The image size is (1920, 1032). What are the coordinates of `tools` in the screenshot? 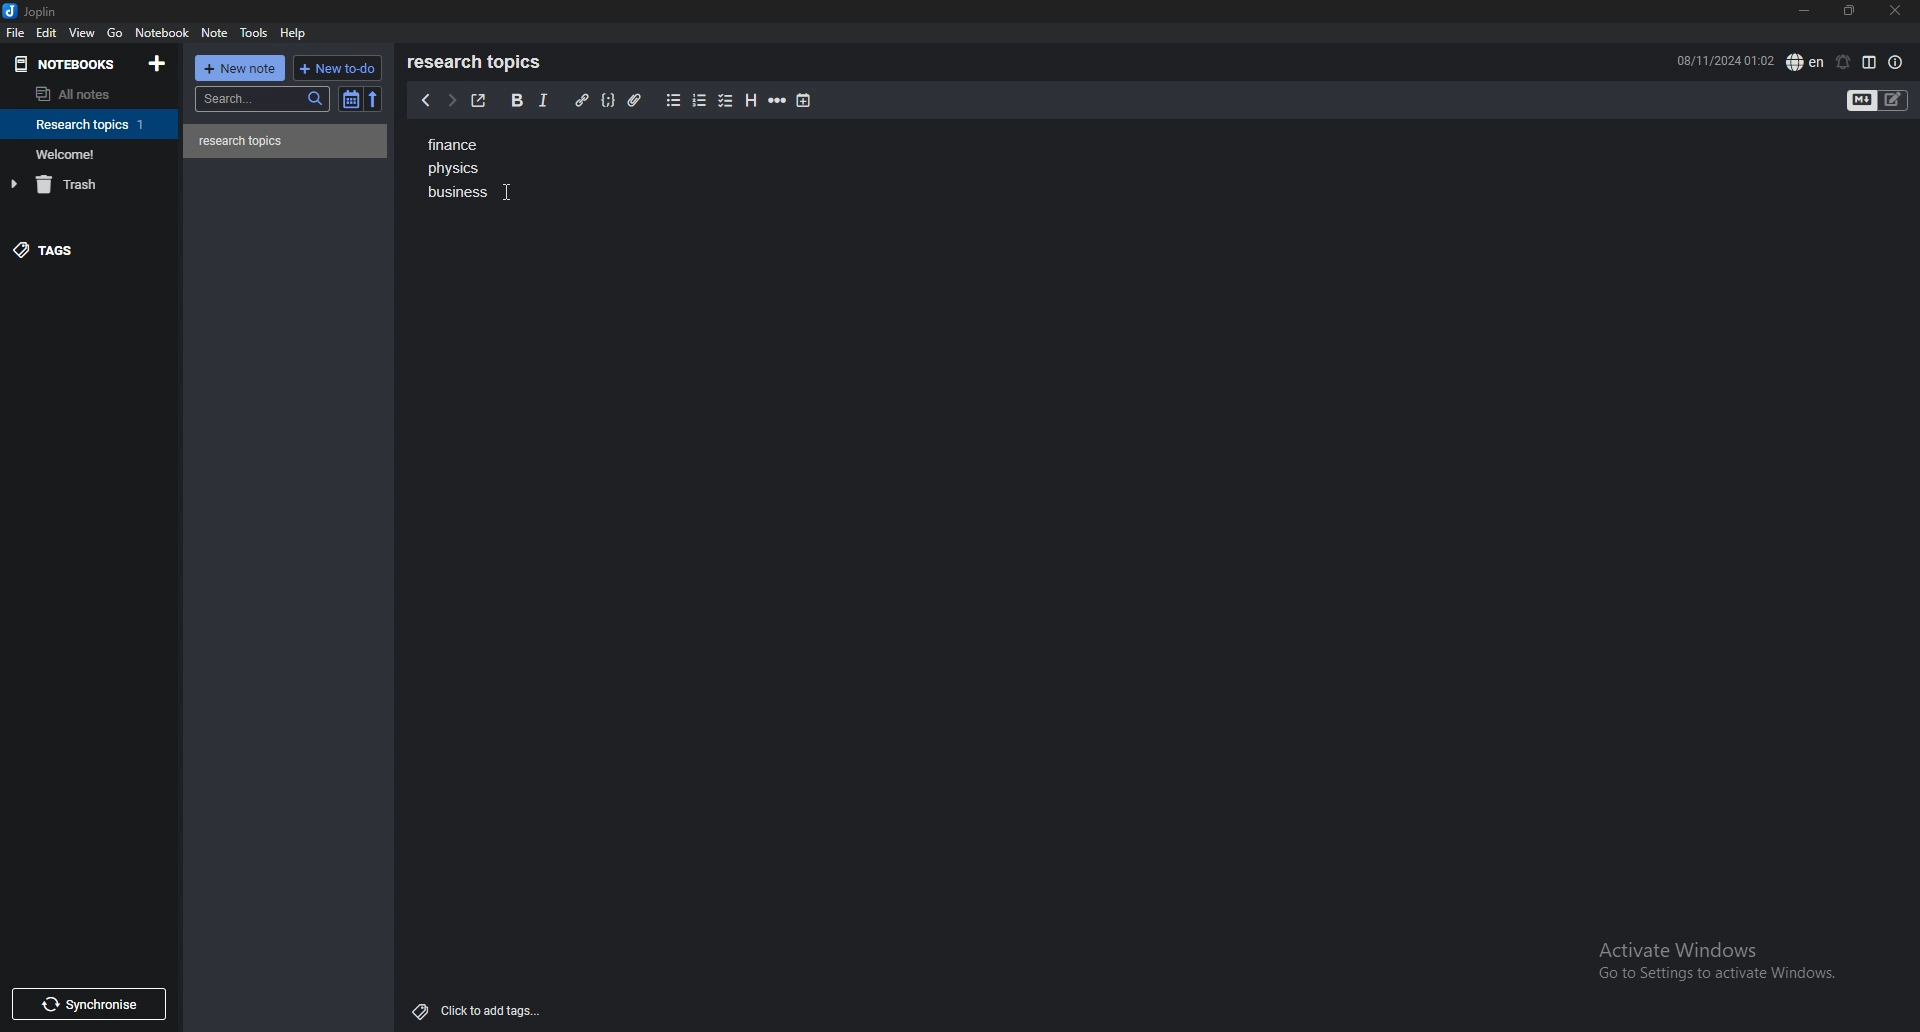 It's located at (254, 33).